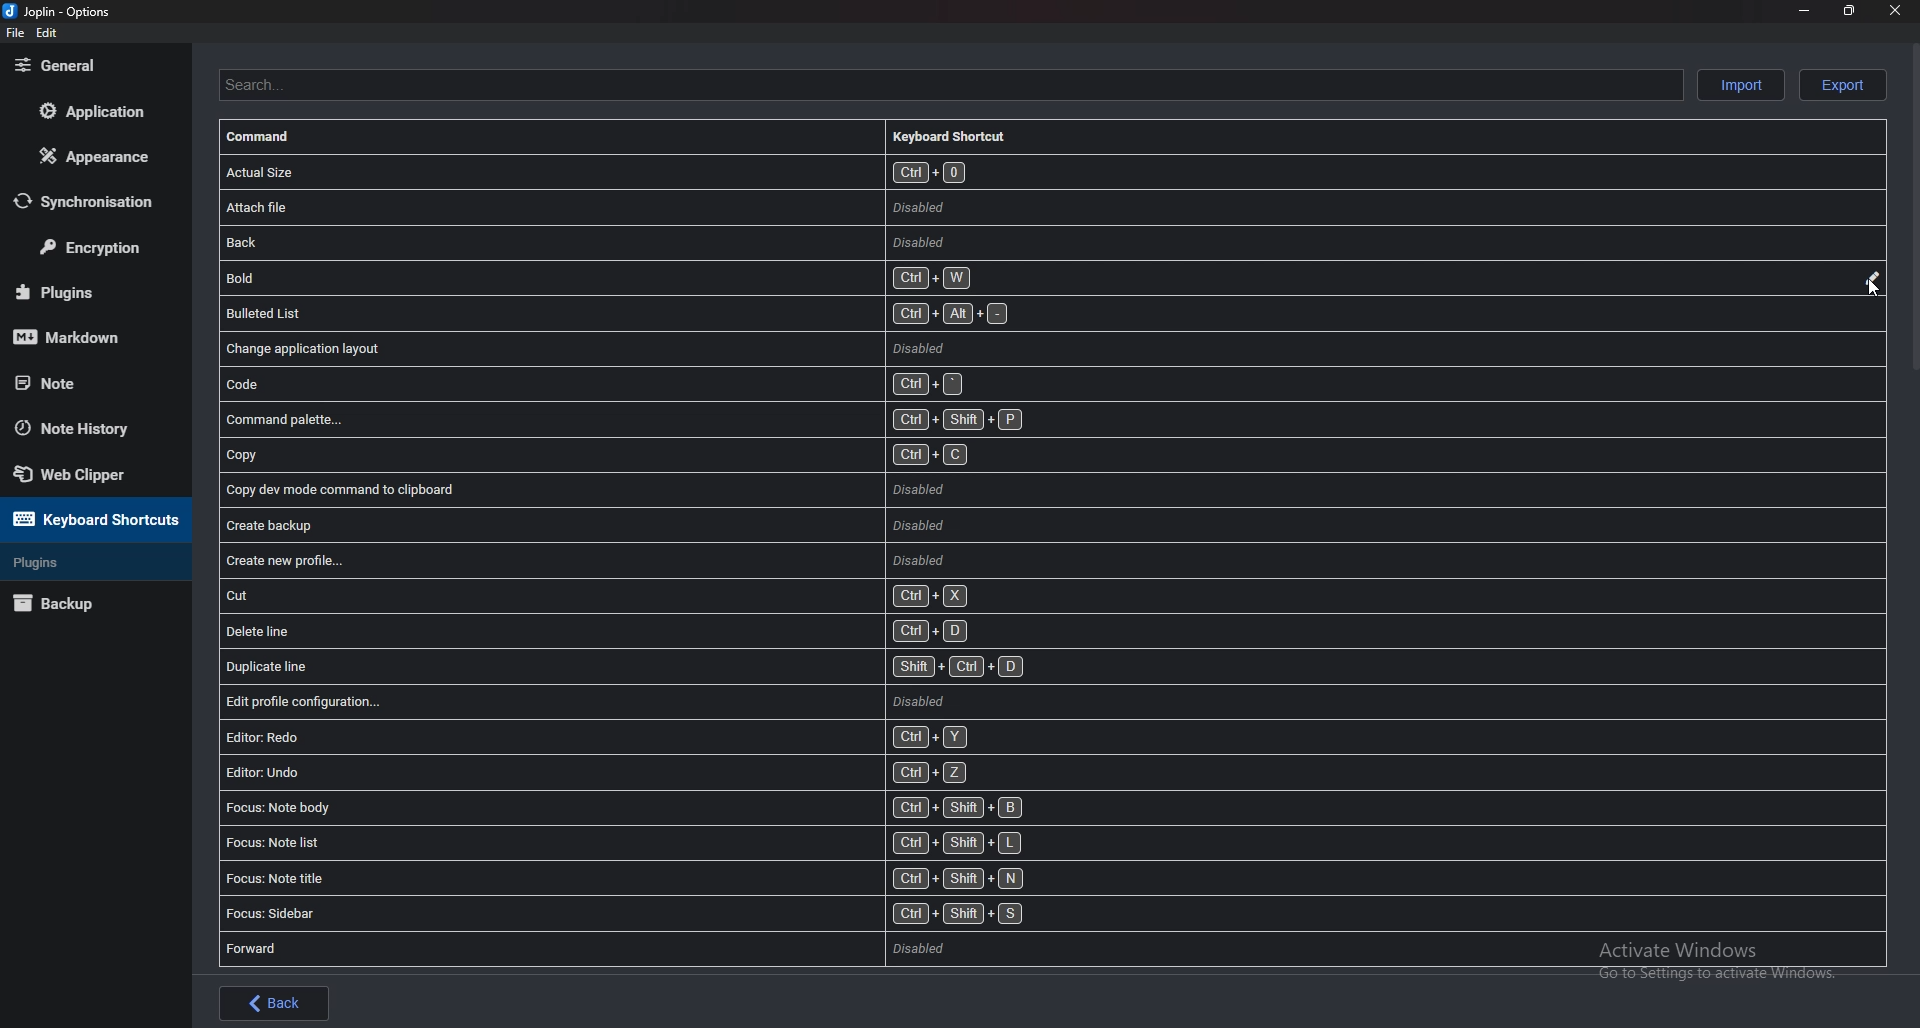  What do you see at coordinates (82, 605) in the screenshot?
I see `Backup` at bounding box center [82, 605].